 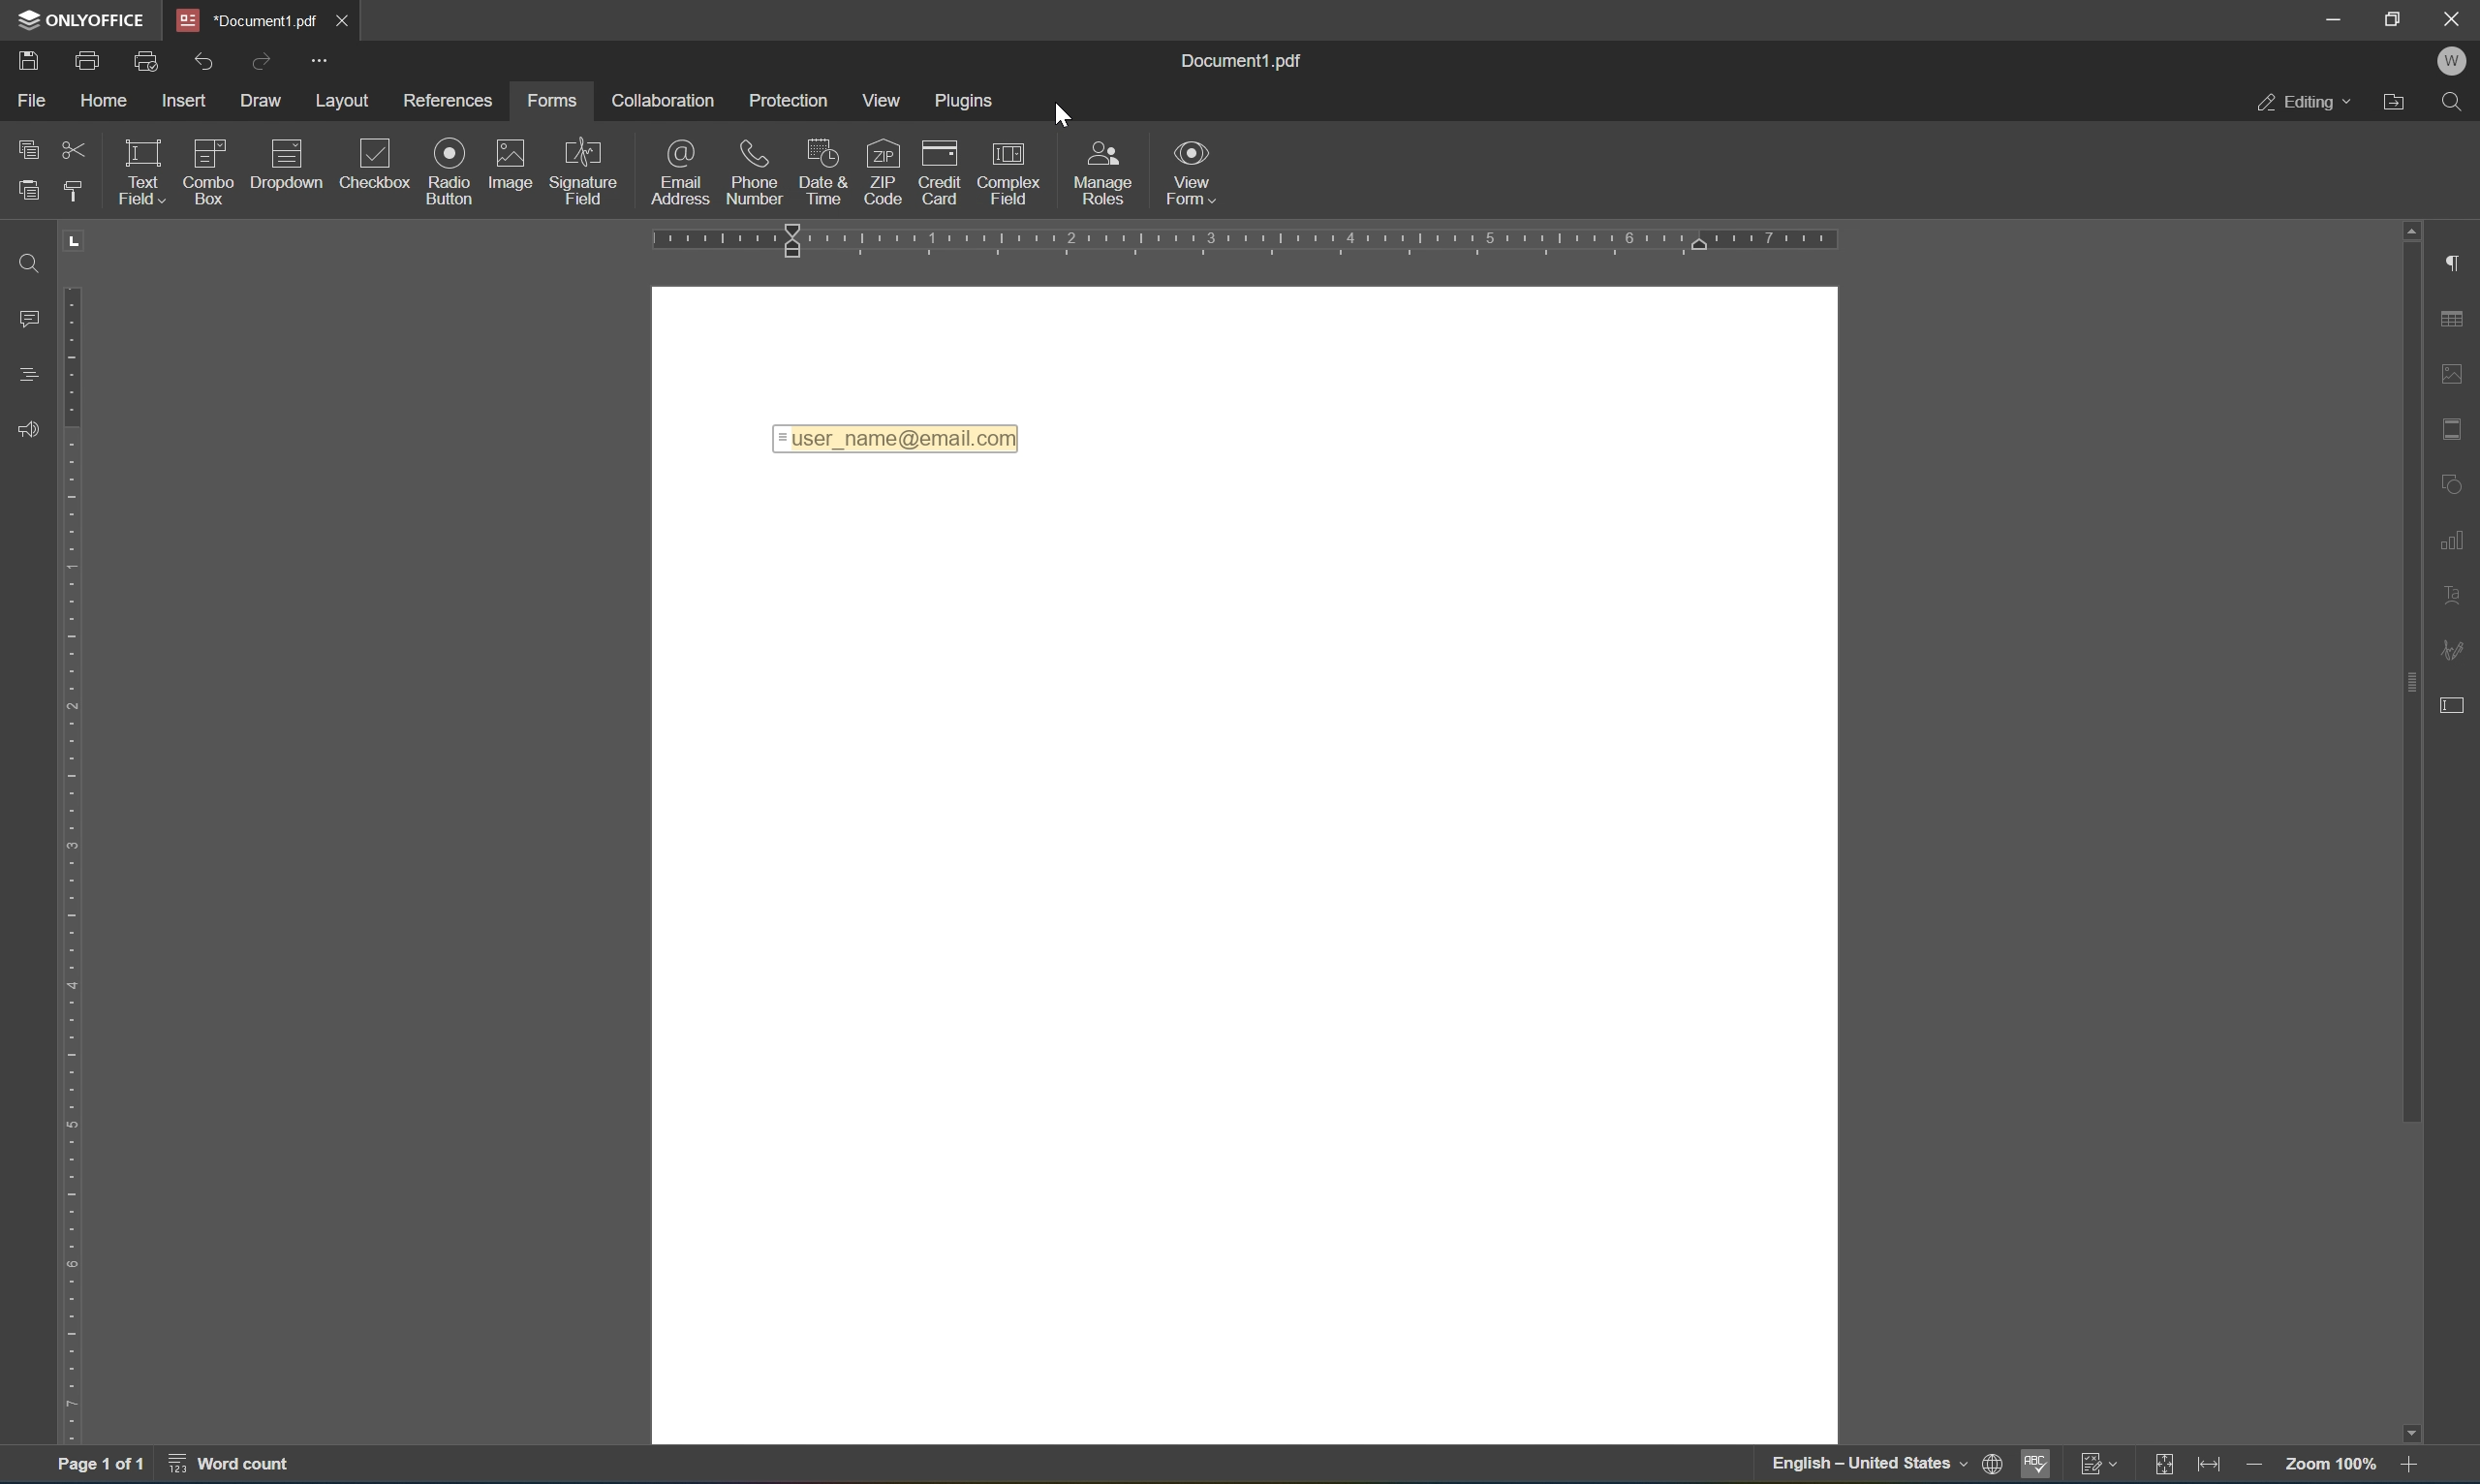 I want to click on phone number, so click(x=752, y=155).